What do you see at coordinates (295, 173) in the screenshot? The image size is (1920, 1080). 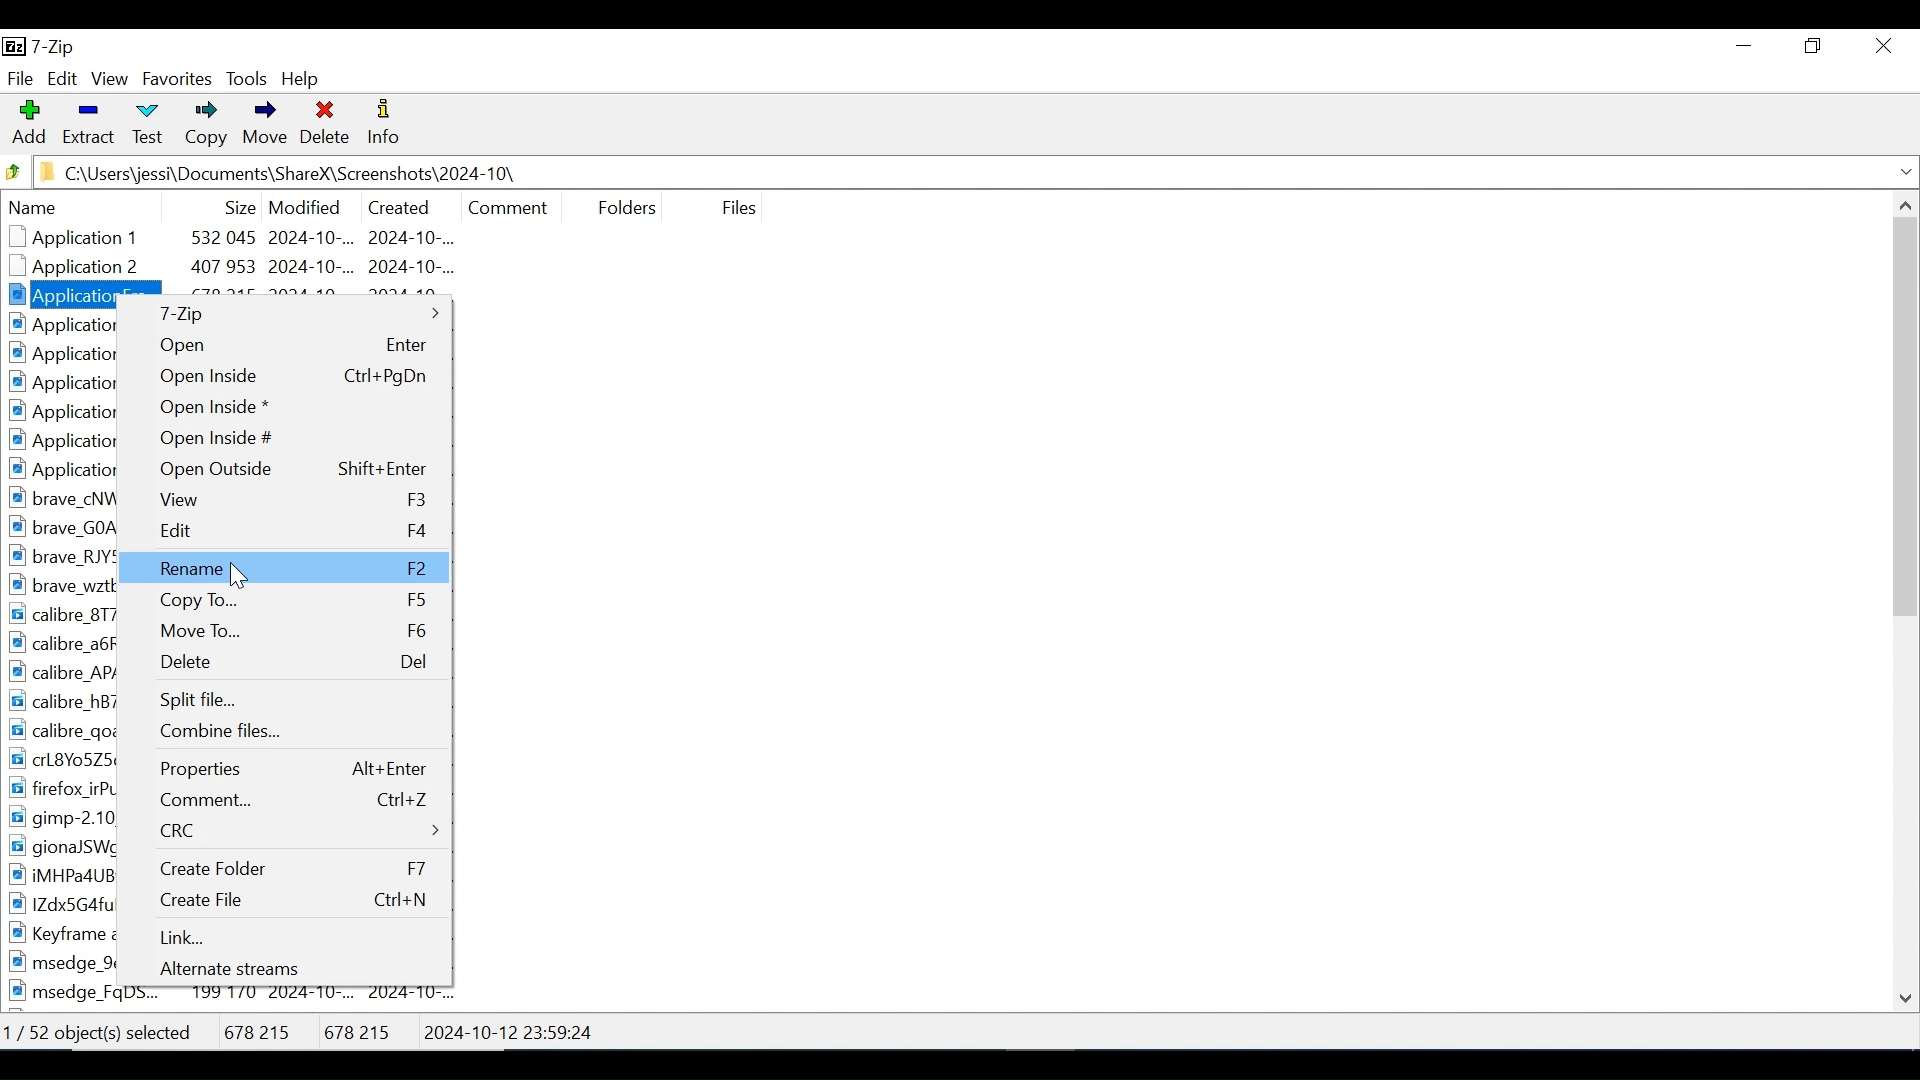 I see `C:\Users\jessi\Documents\ShareX\Screenshots\2024-10\` at bounding box center [295, 173].